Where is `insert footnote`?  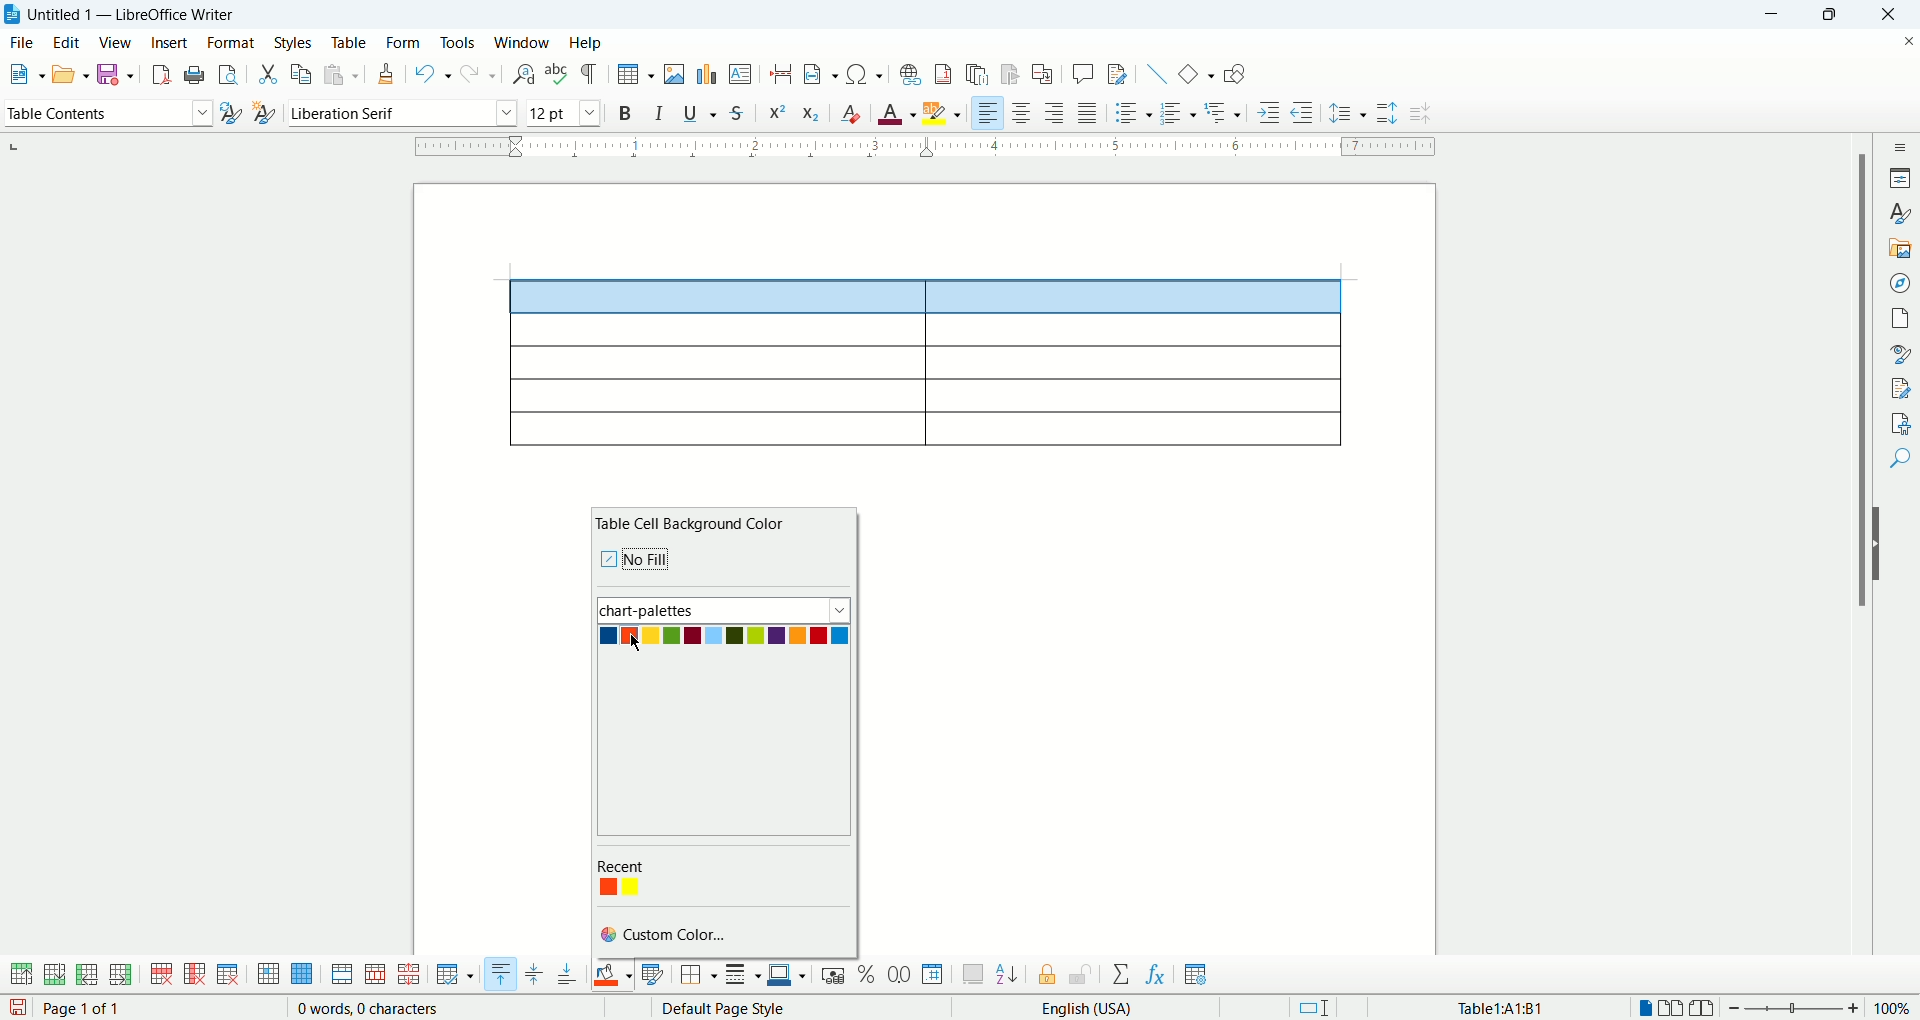 insert footnote is located at coordinates (947, 72).